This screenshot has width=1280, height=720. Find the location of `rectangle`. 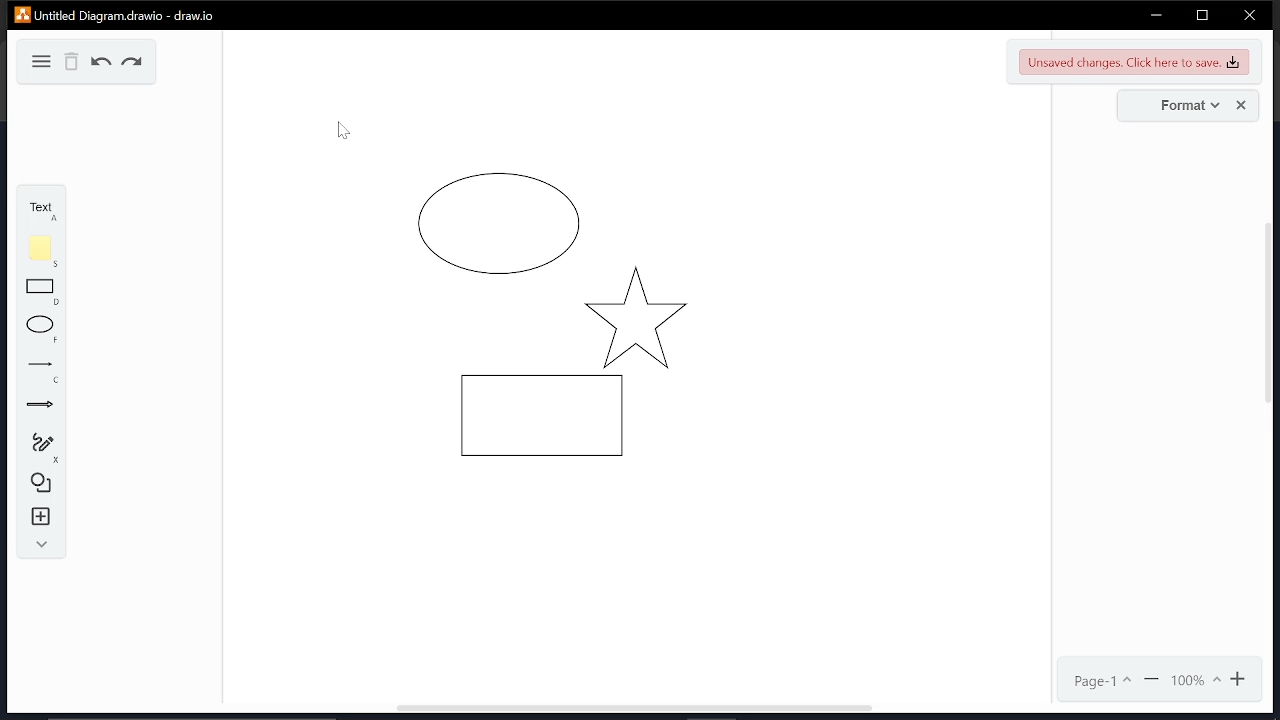

rectangle is located at coordinates (41, 292).